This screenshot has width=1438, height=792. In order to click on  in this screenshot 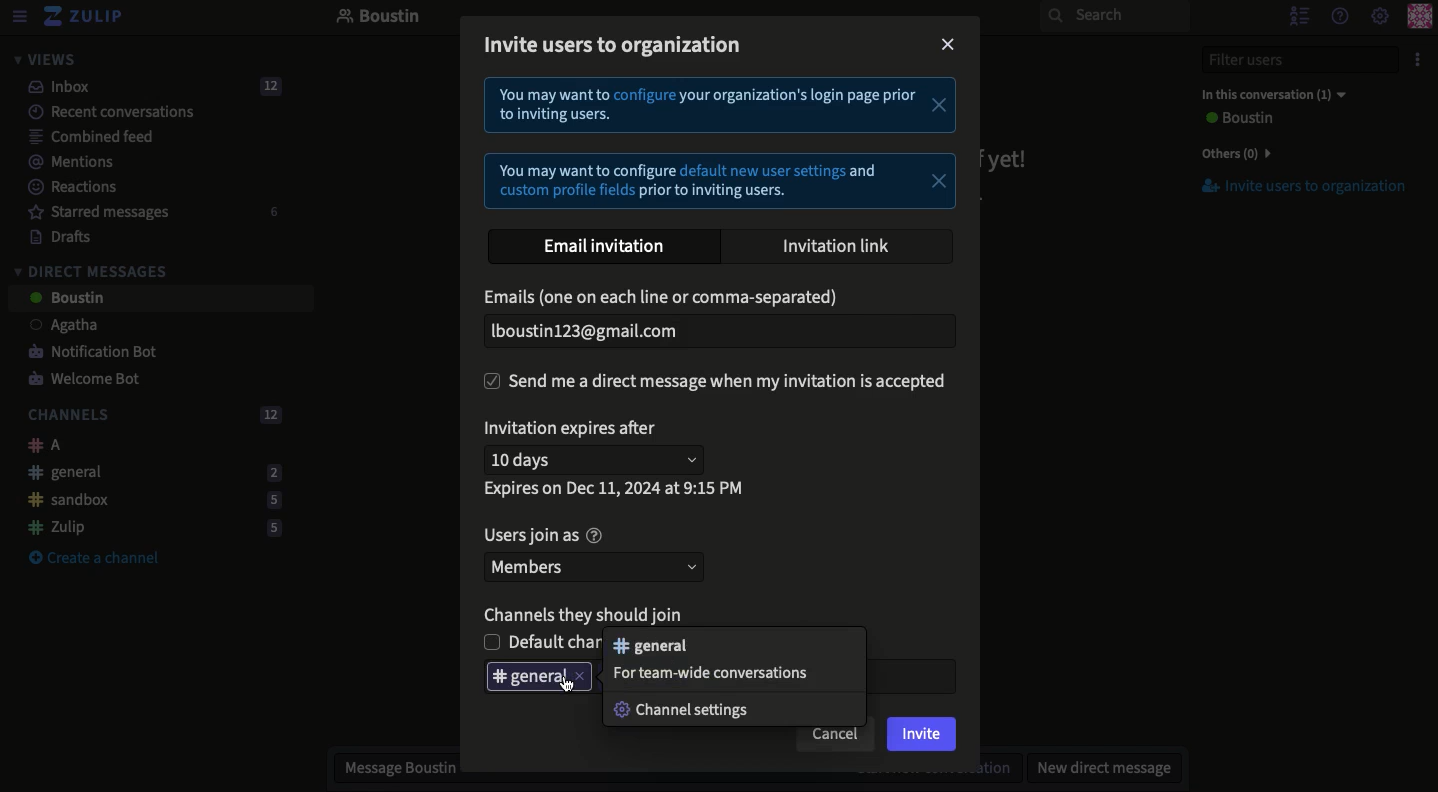, I will do `click(948, 45)`.